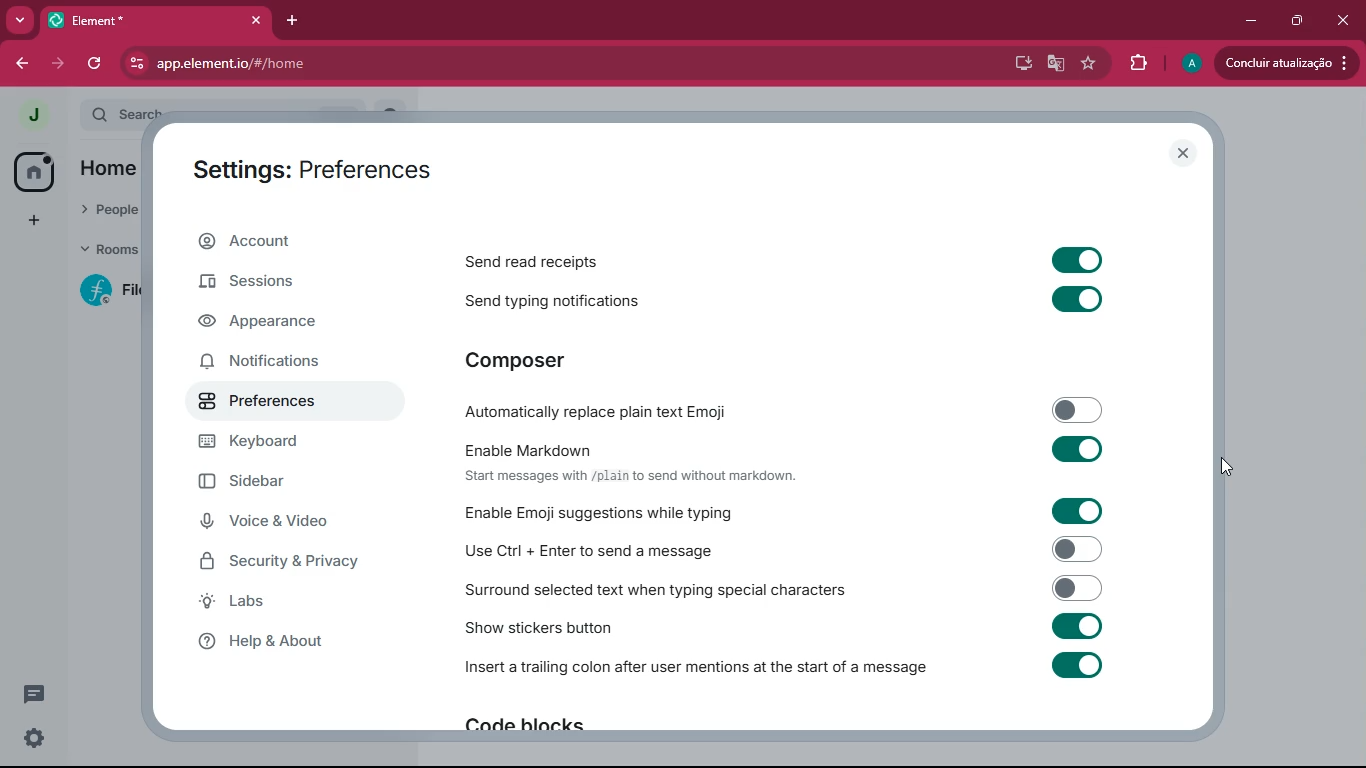 This screenshot has height=768, width=1366. What do you see at coordinates (299, 242) in the screenshot?
I see `account` at bounding box center [299, 242].